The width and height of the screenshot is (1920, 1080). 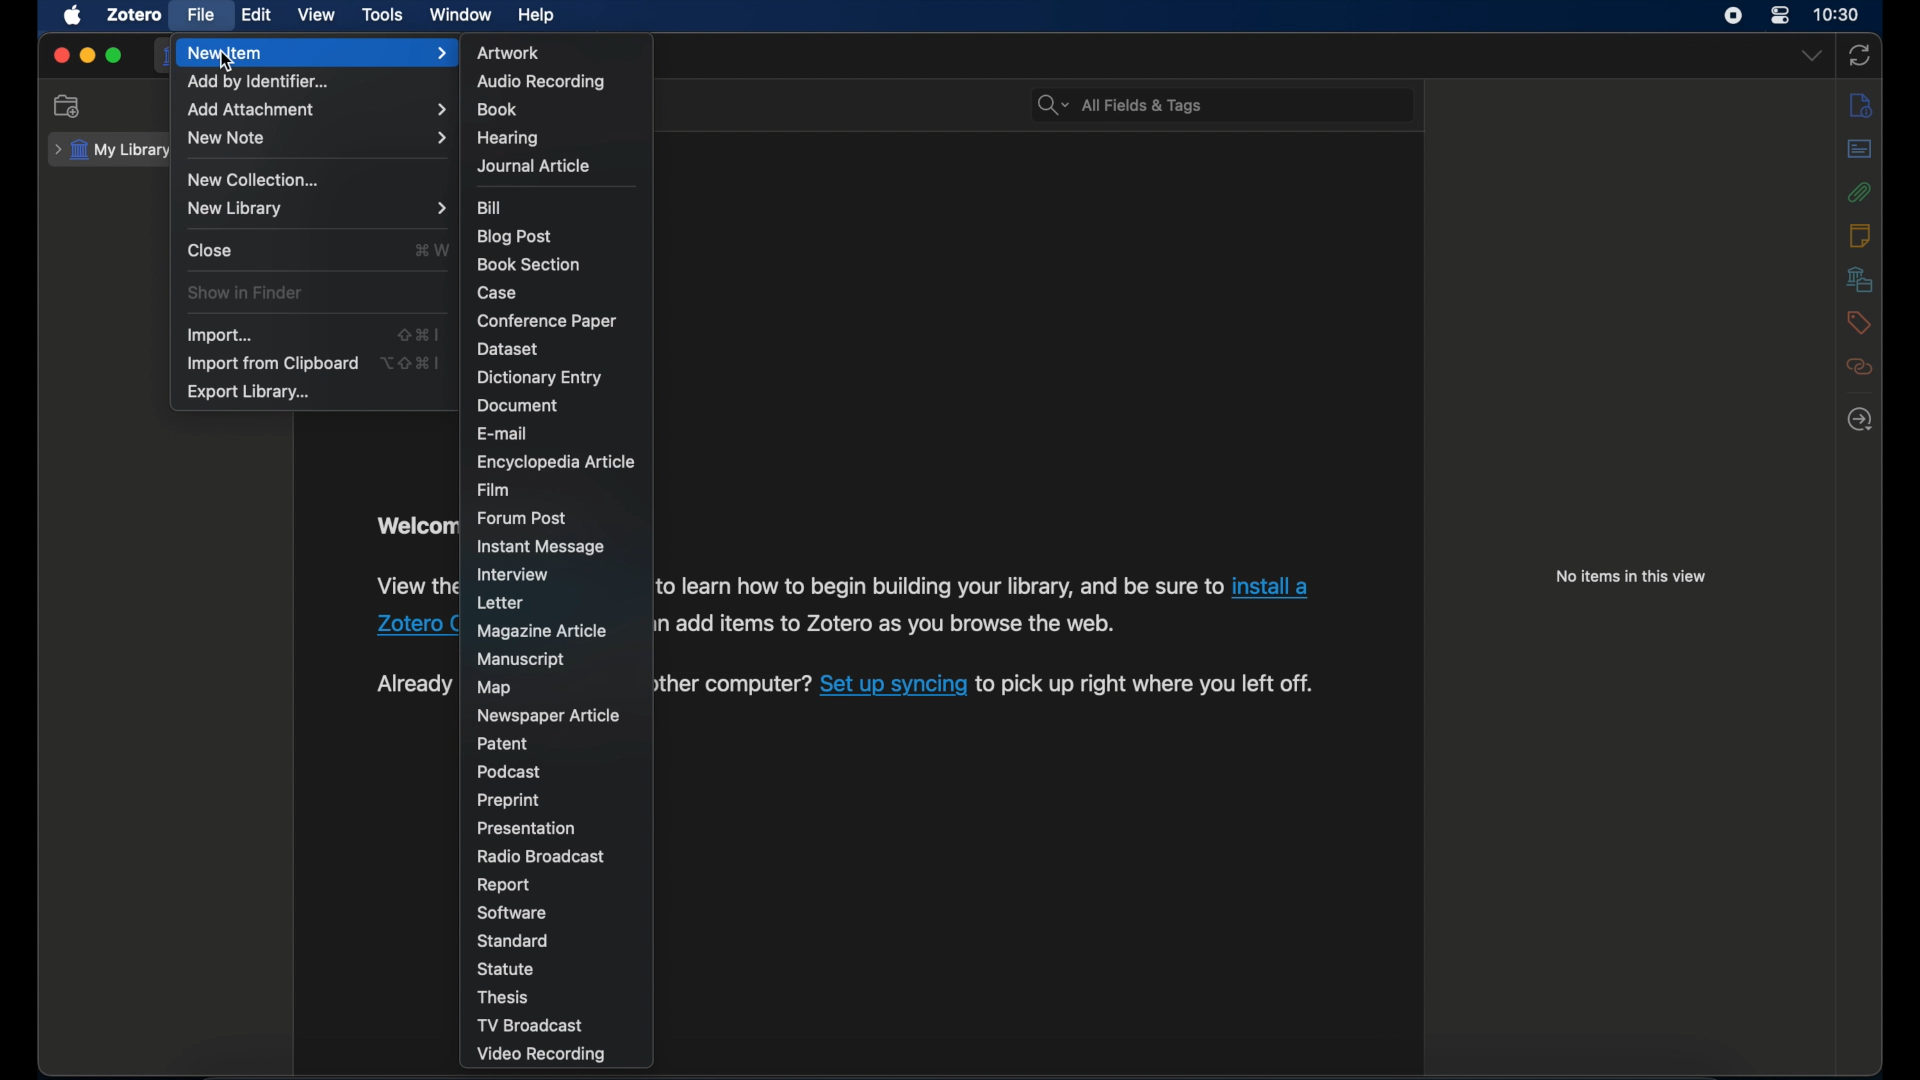 I want to click on patent, so click(x=503, y=744).